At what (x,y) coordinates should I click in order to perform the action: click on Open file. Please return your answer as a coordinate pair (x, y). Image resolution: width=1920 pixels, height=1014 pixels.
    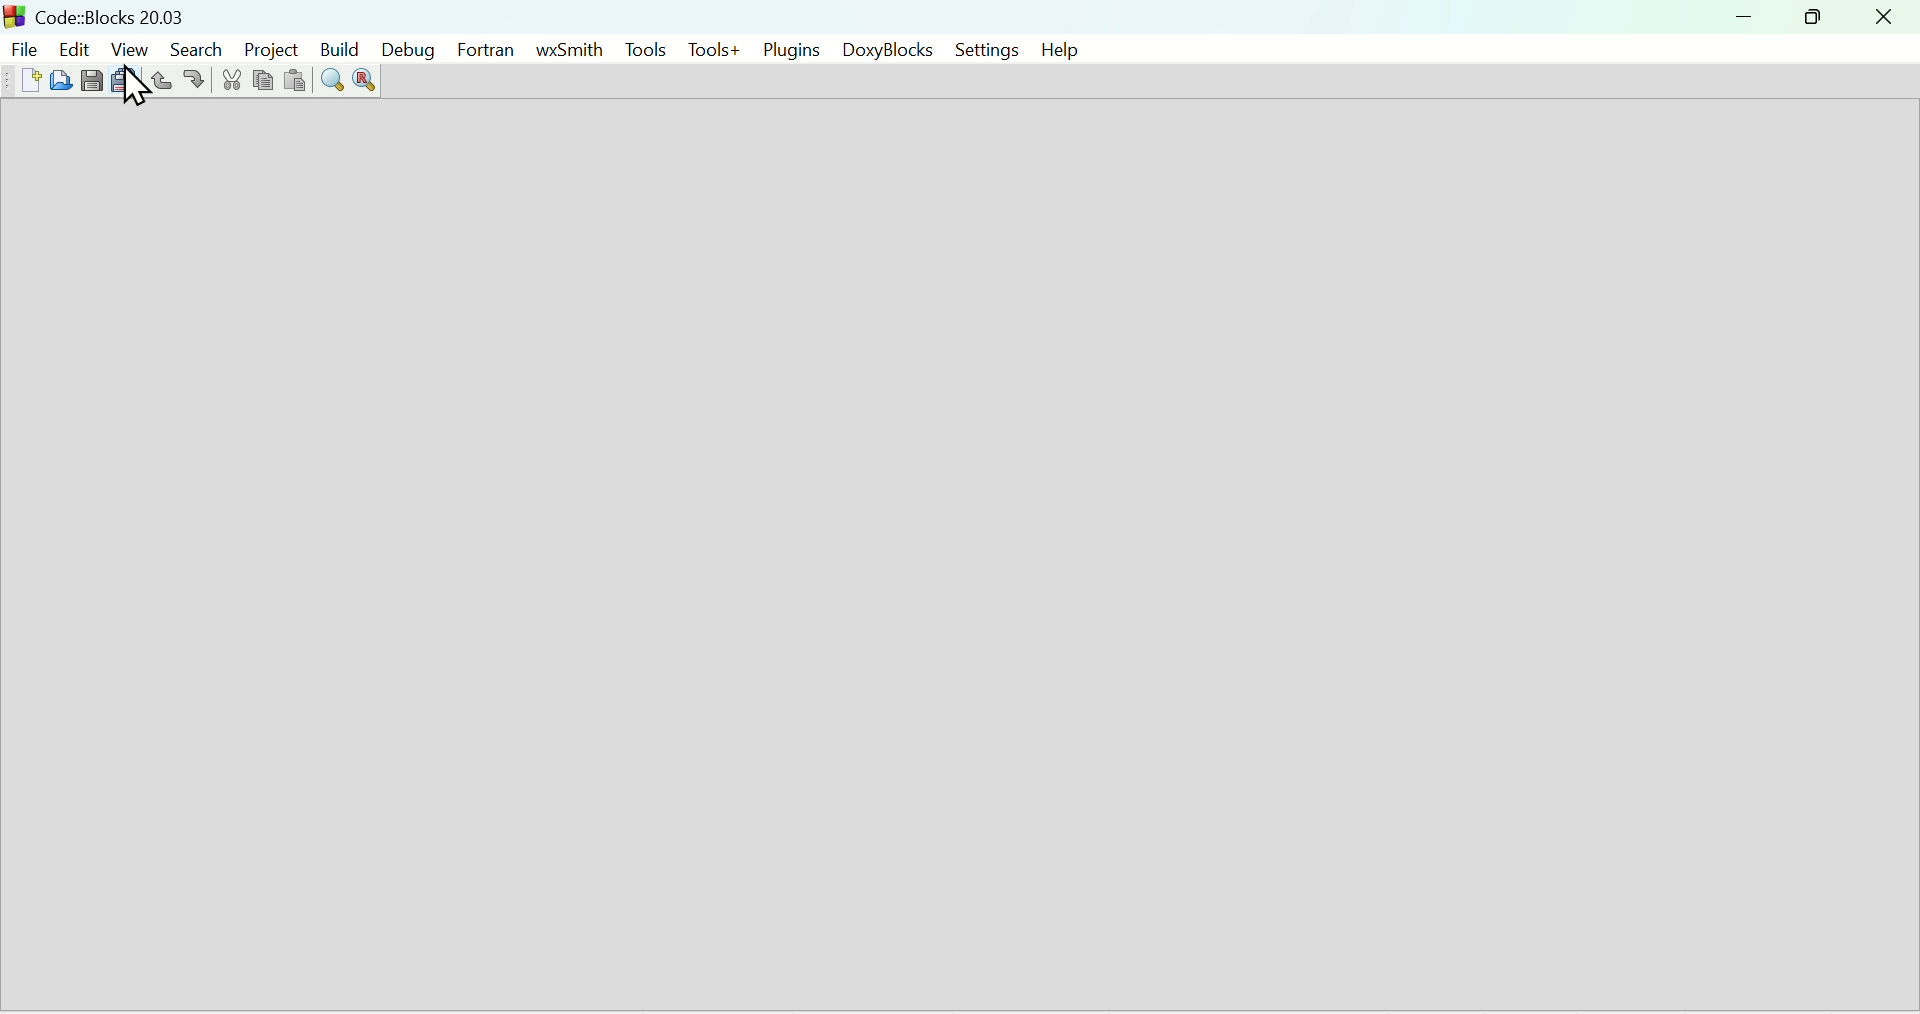
    Looking at the image, I should click on (63, 80).